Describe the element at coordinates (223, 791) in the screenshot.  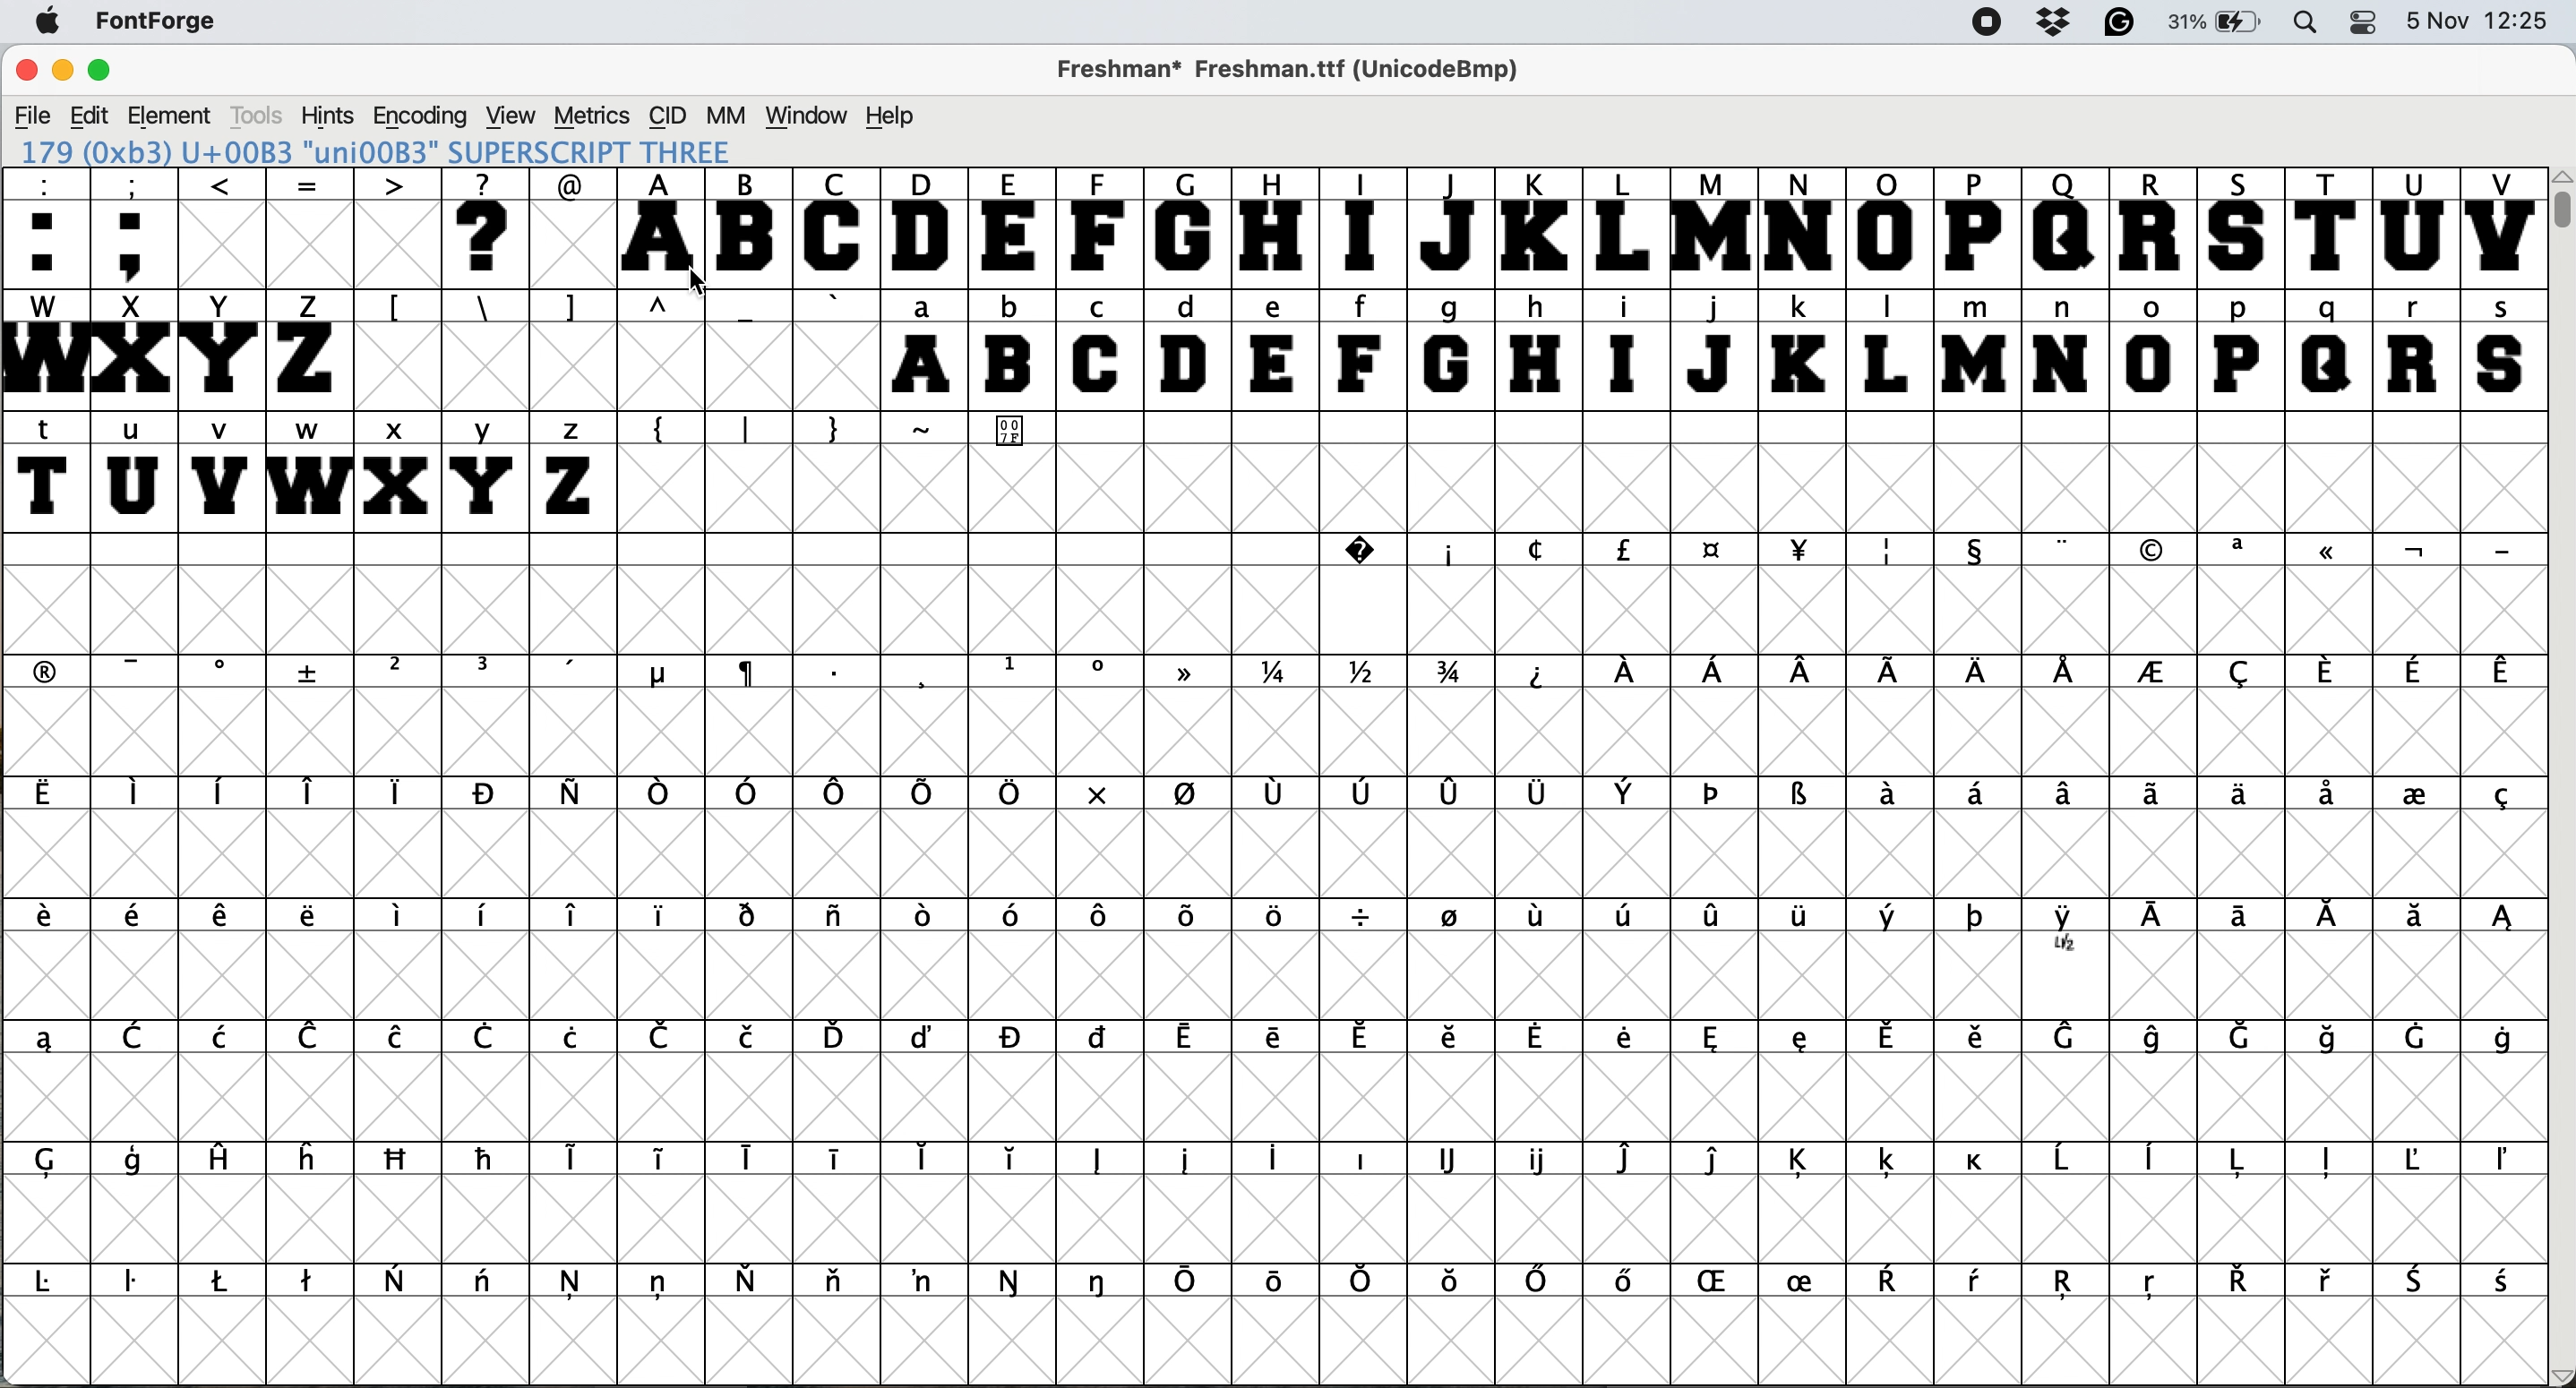
I see `symbol` at that location.